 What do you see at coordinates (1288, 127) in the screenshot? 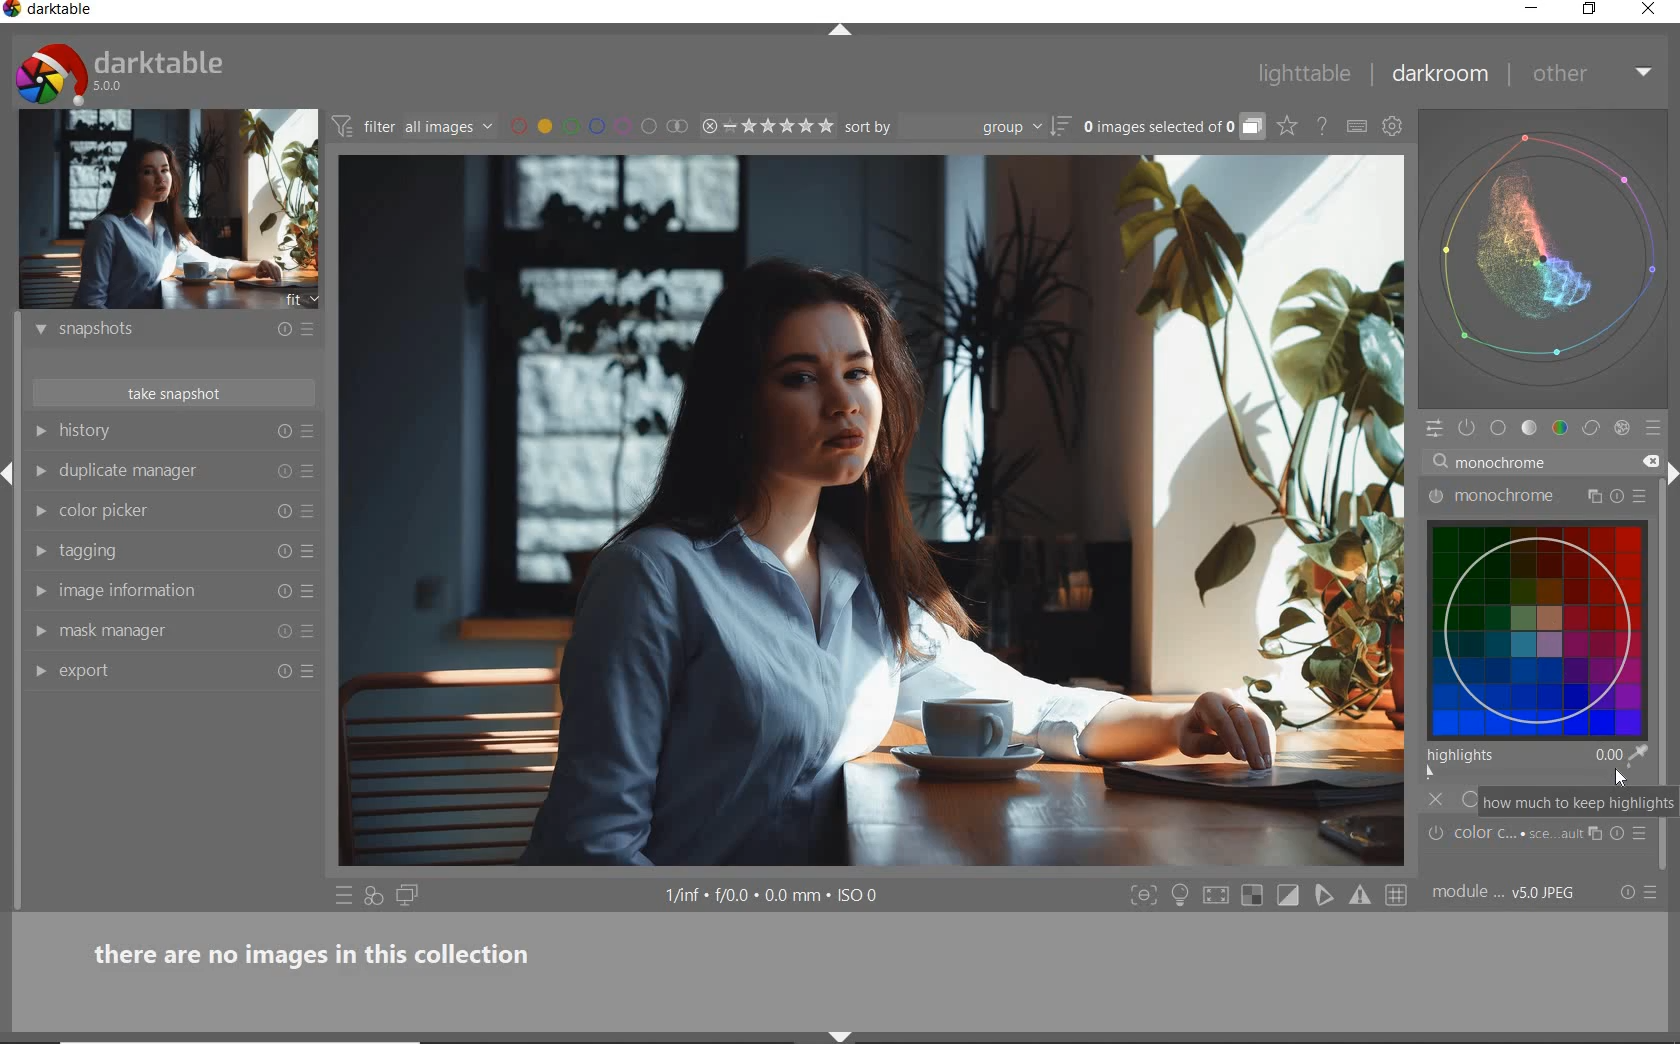
I see `click to change the type of overlay shown on thumbnails` at bounding box center [1288, 127].